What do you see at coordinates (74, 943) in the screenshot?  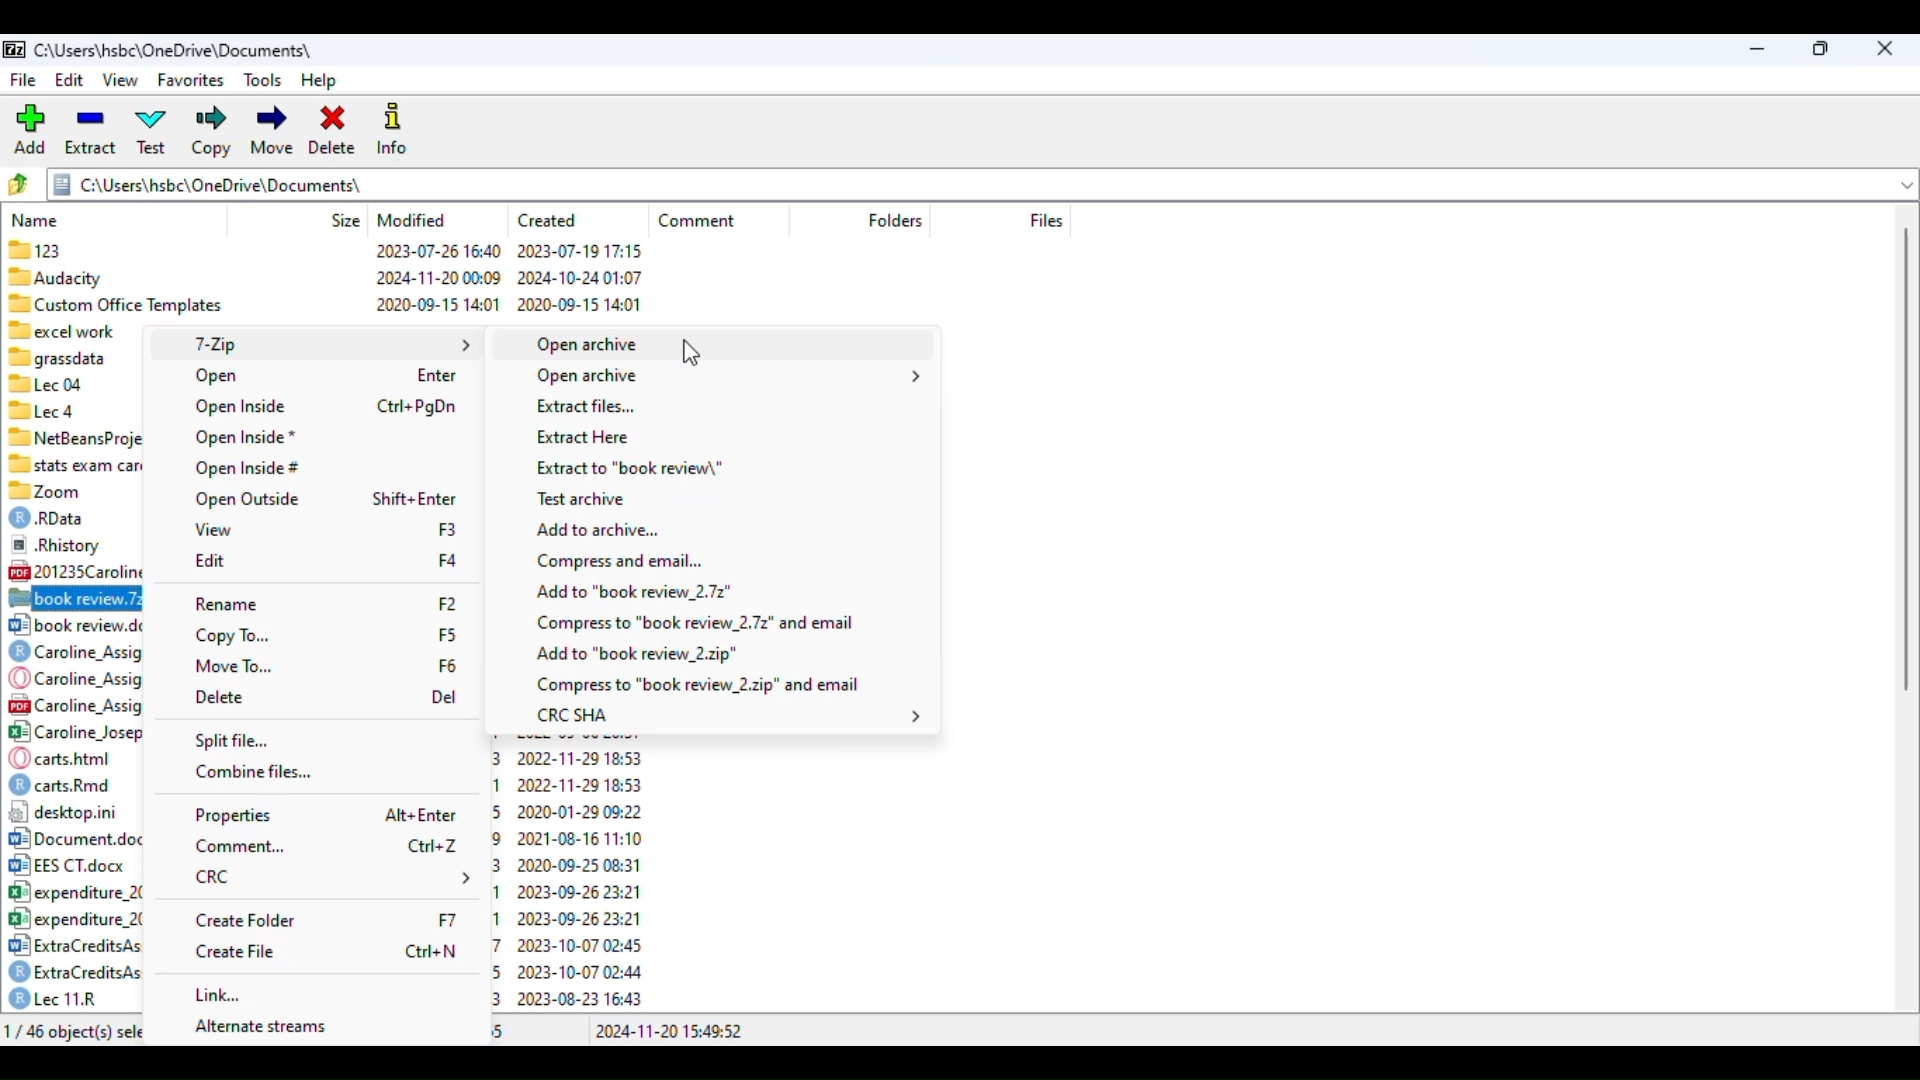 I see `3 ExtraCreditsAssignment... 60228 2023-10-07 02:57 2023-10-07 02:45` at bounding box center [74, 943].